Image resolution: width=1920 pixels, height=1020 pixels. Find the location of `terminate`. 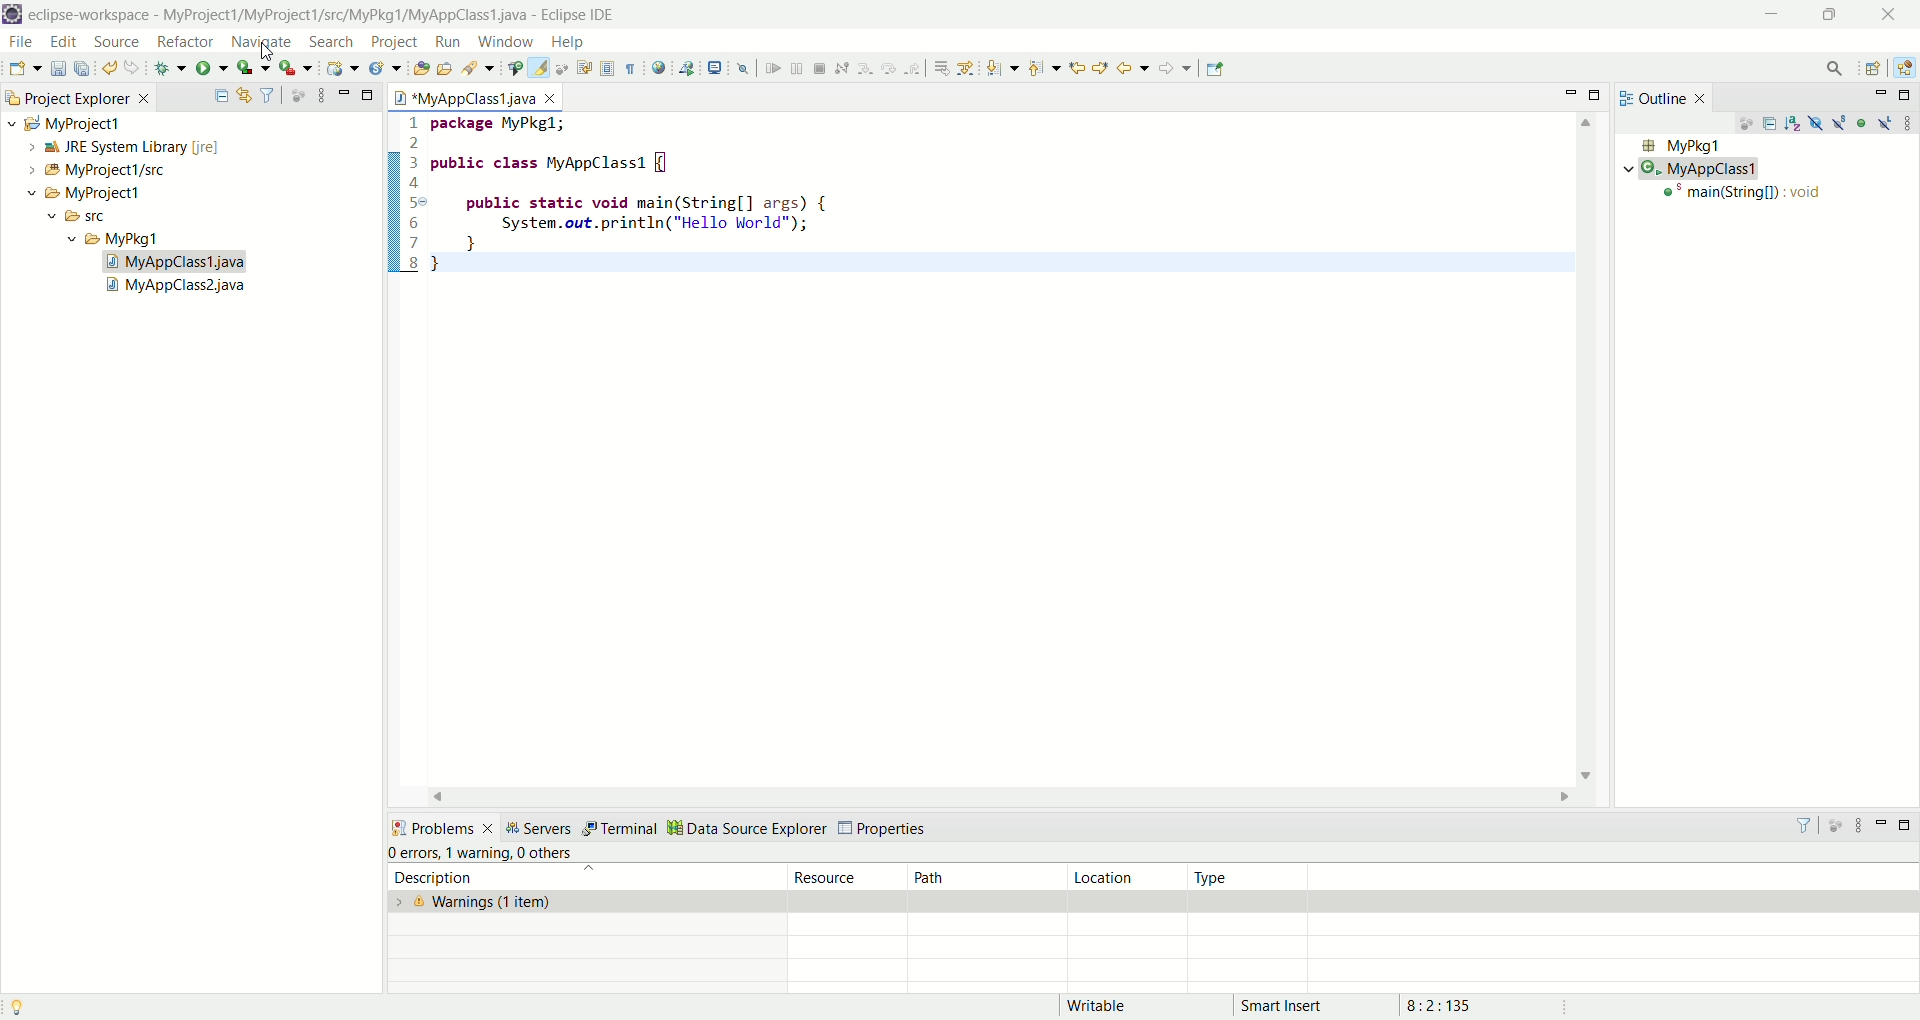

terminate is located at coordinates (820, 69).